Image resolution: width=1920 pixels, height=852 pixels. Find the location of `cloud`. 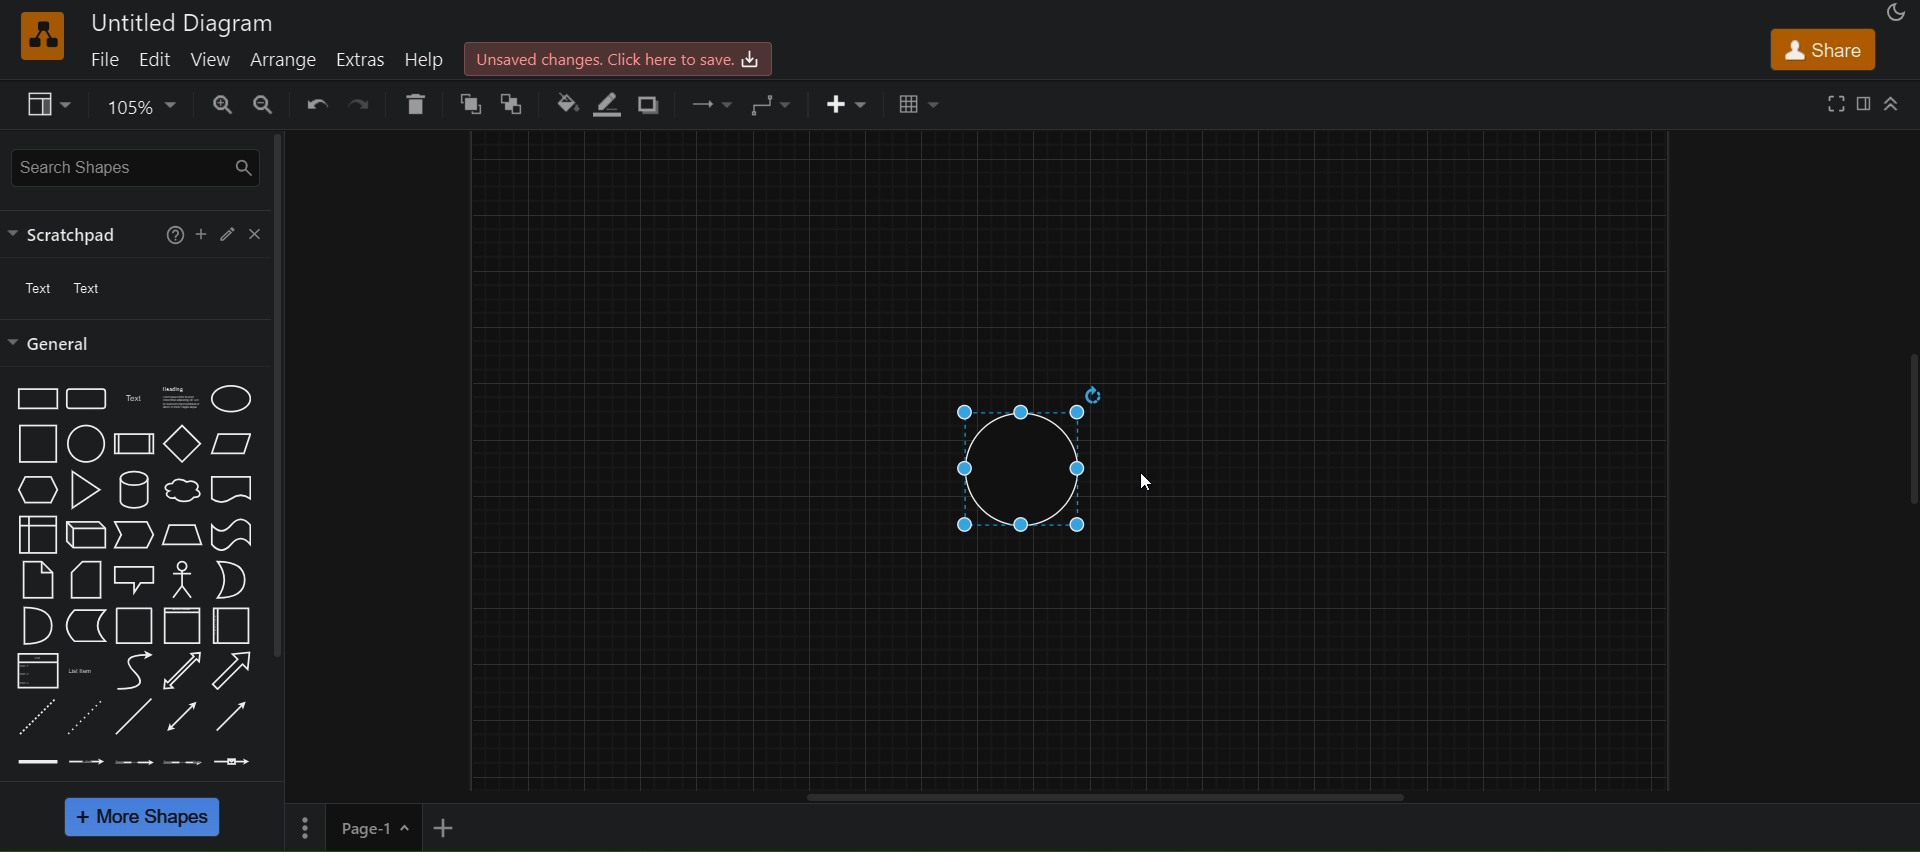

cloud is located at coordinates (181, 490).